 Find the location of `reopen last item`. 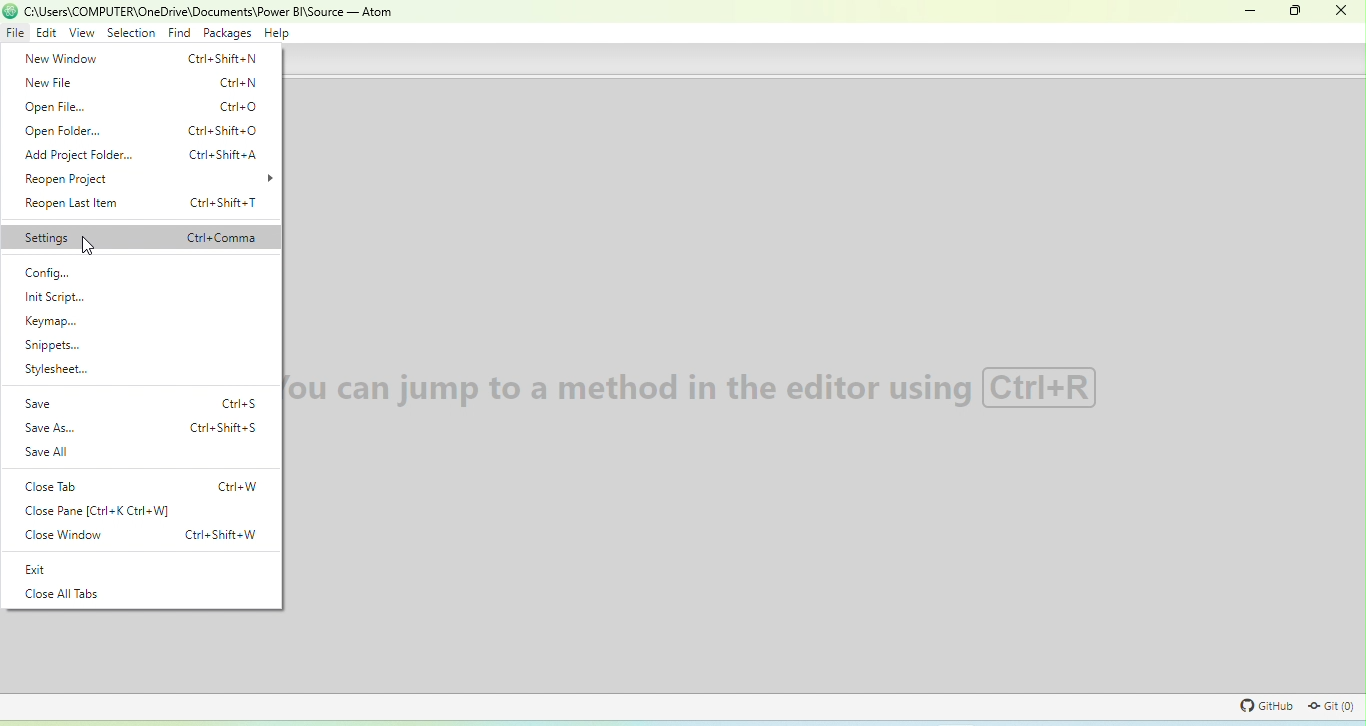

reopen last item is located at coordinates (141, 203).